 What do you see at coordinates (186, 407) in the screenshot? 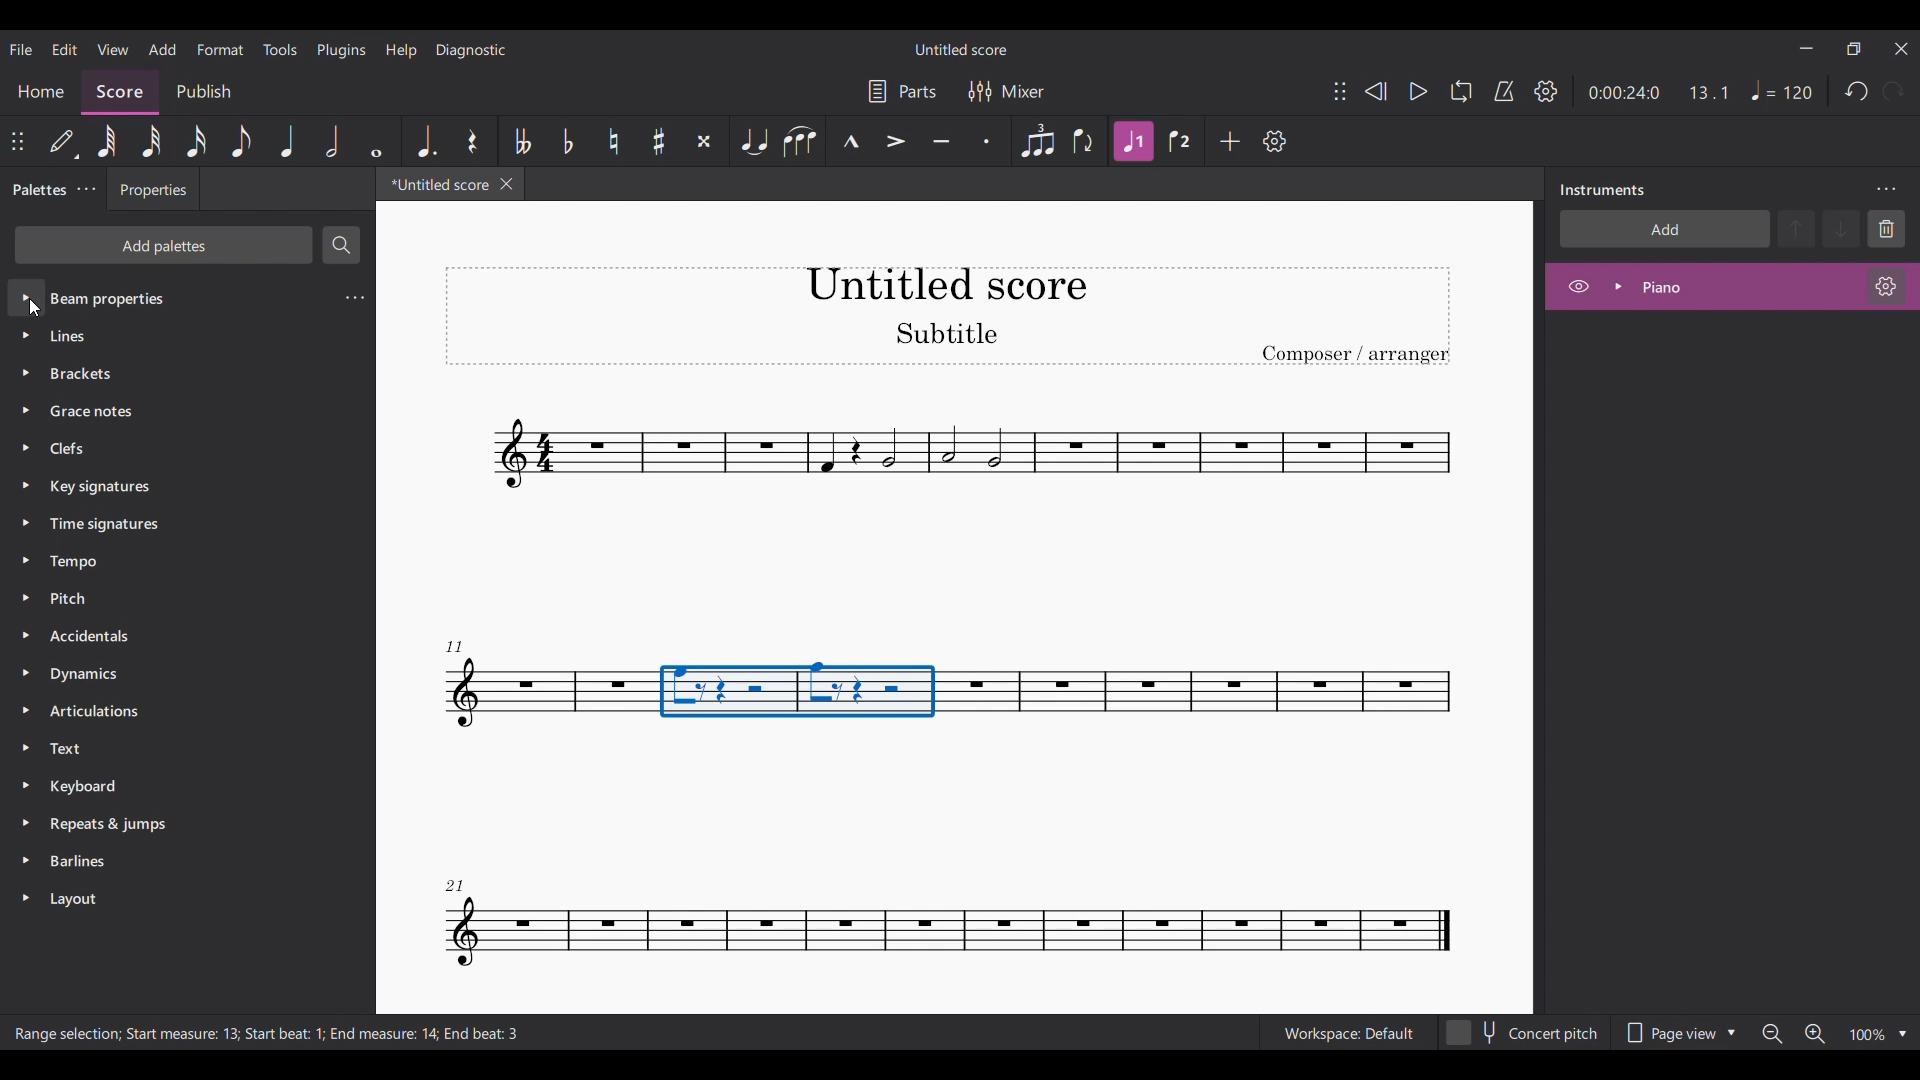
I see `Grace notes` at bounding box center [186, 407].